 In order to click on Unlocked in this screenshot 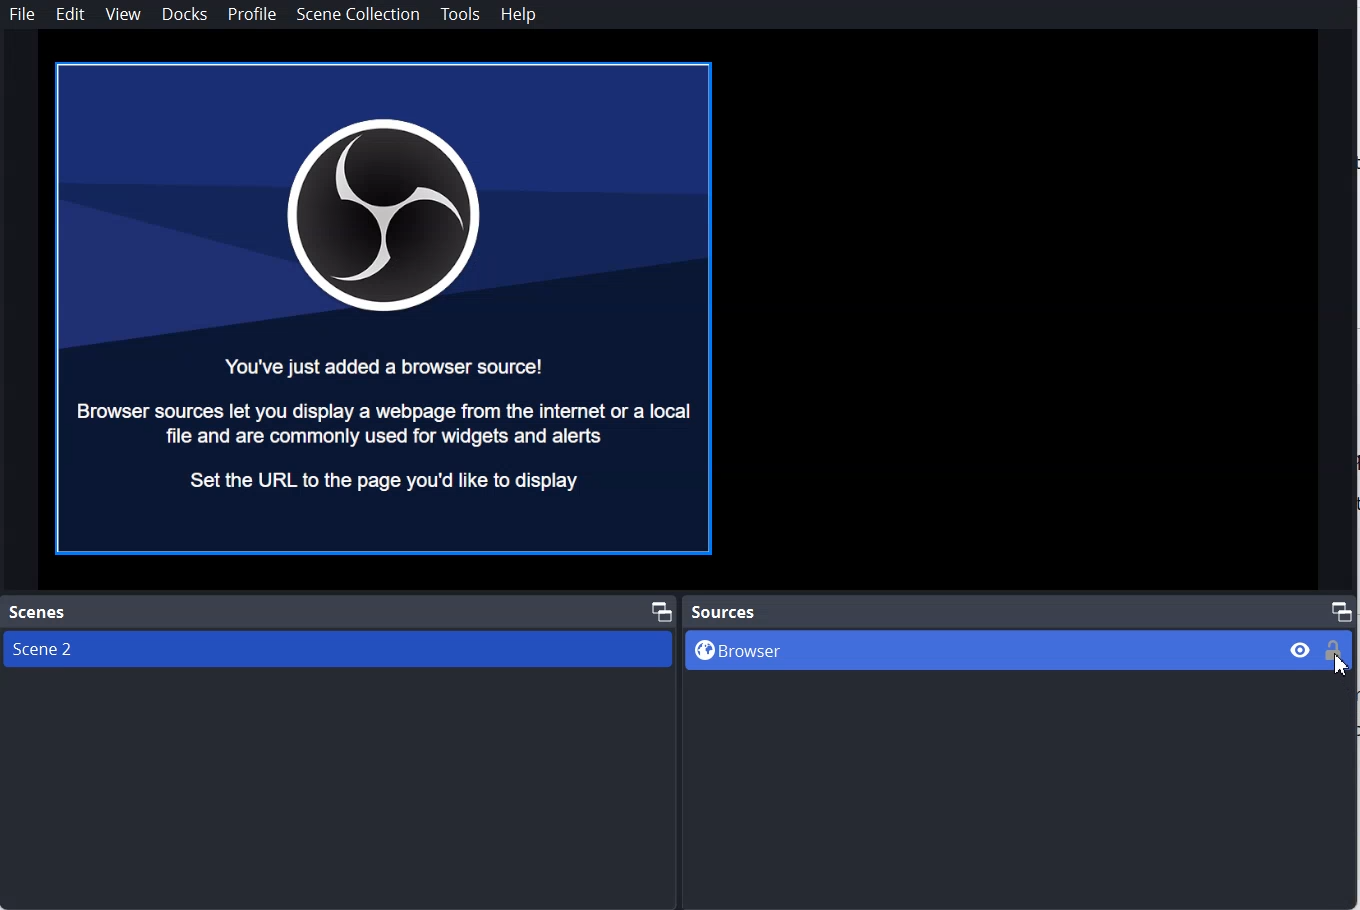, I will do `click(1336, 649)`.